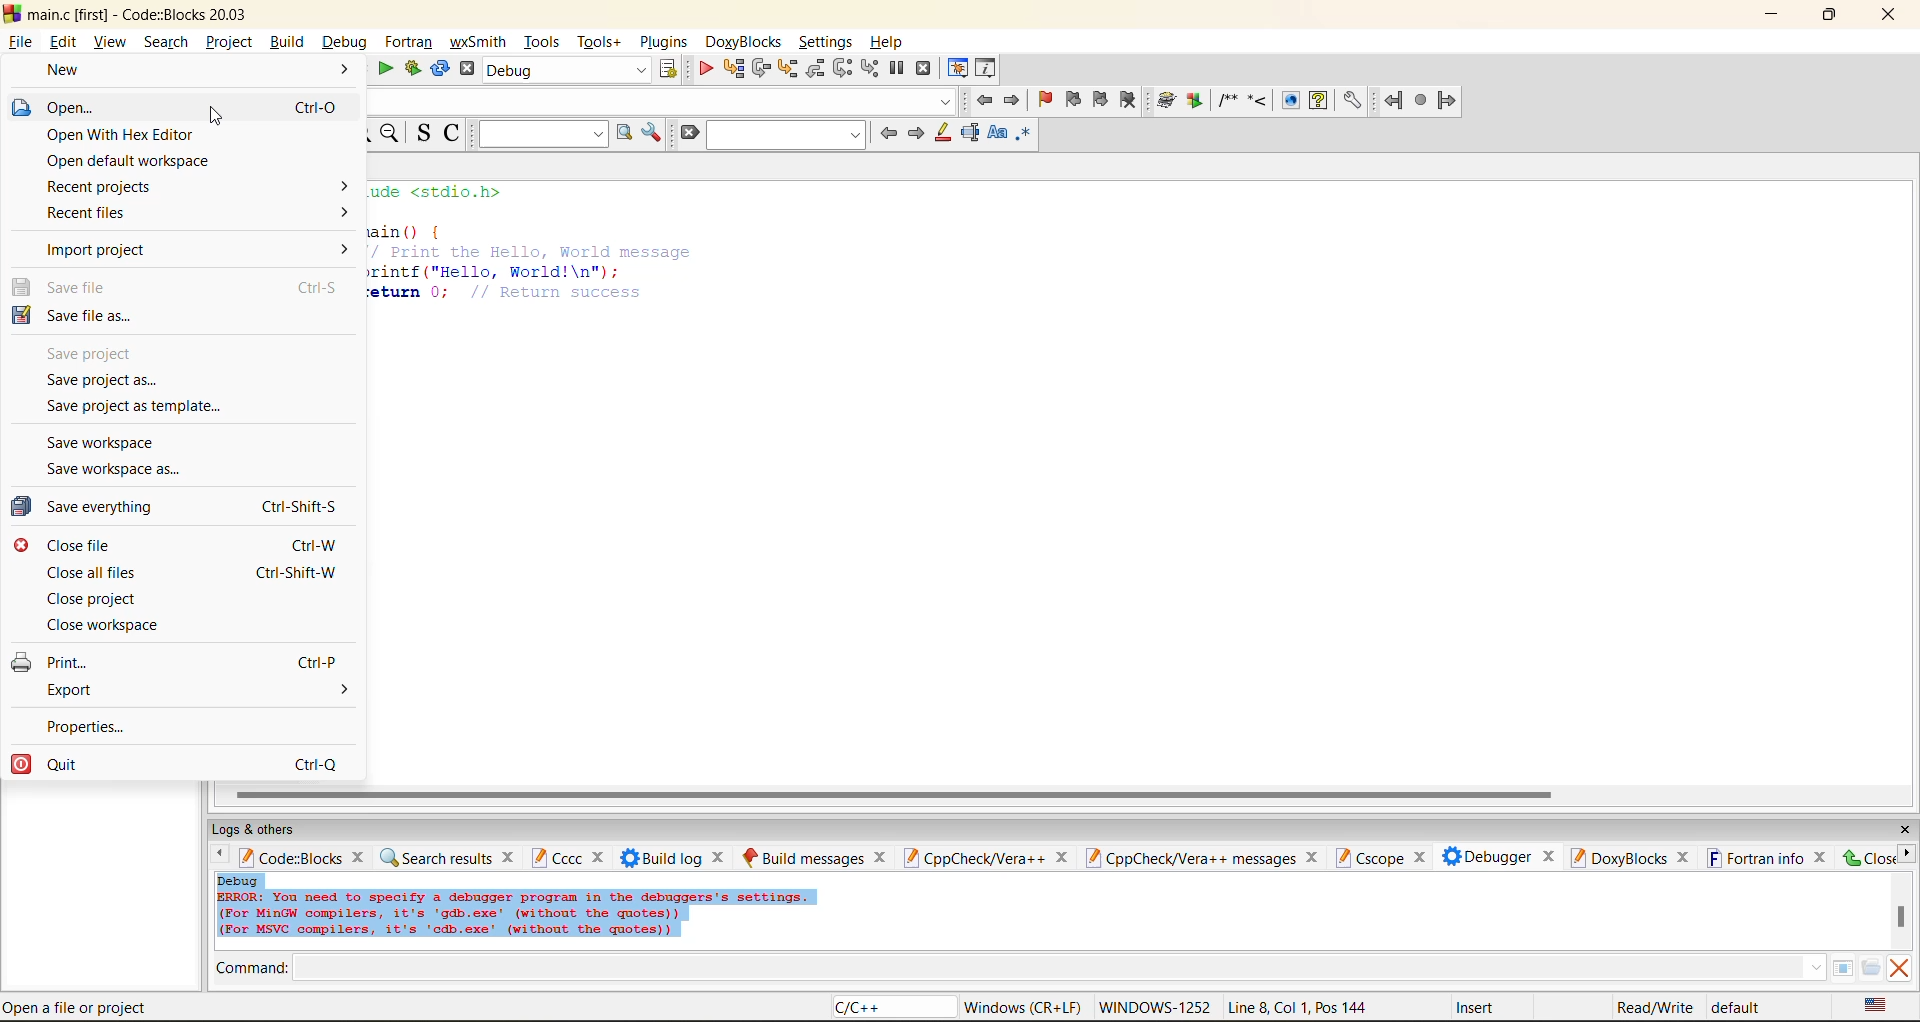 This screenshot has height=1022, width=1920. What do you see at coordinates (1318, 100) in the screenshot?
I see `help` at bounding box center [1318, 100].